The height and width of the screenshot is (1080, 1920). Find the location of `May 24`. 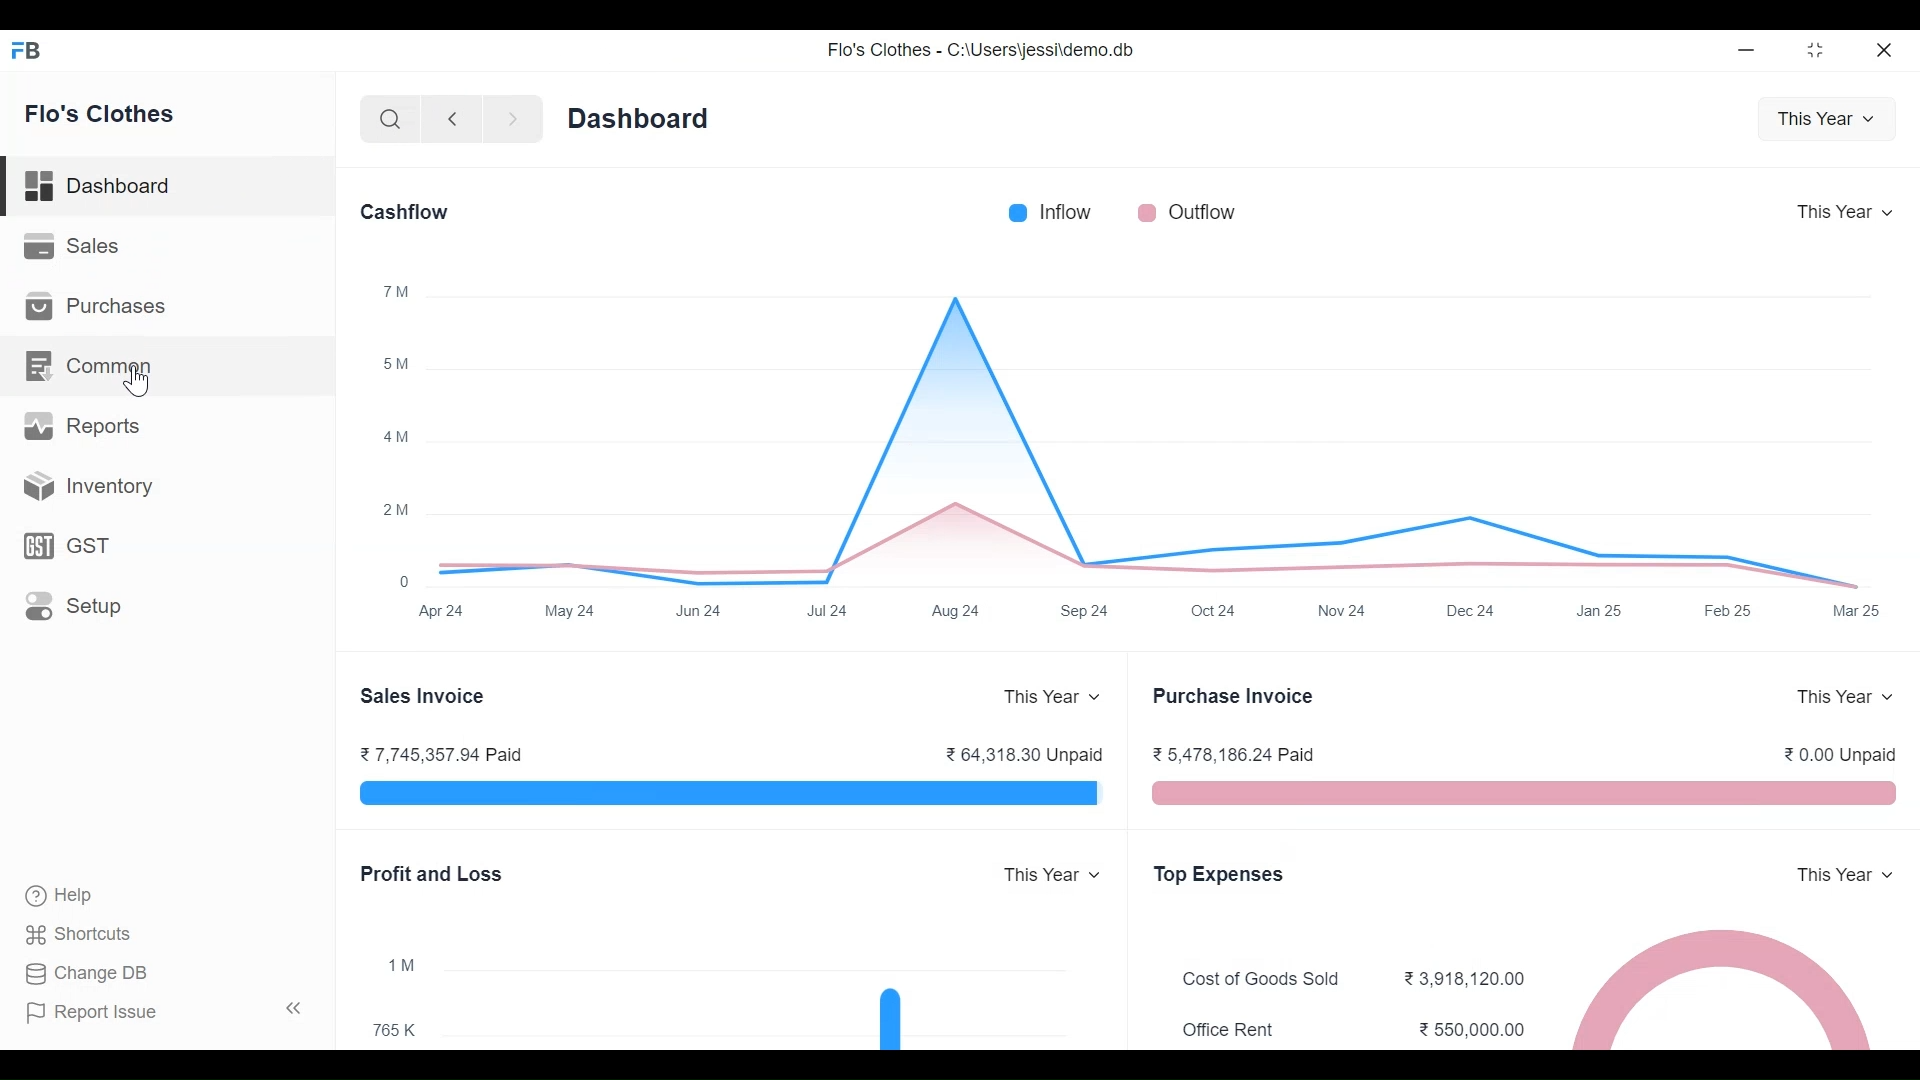

May 24 is located at coordinates (571, 610).